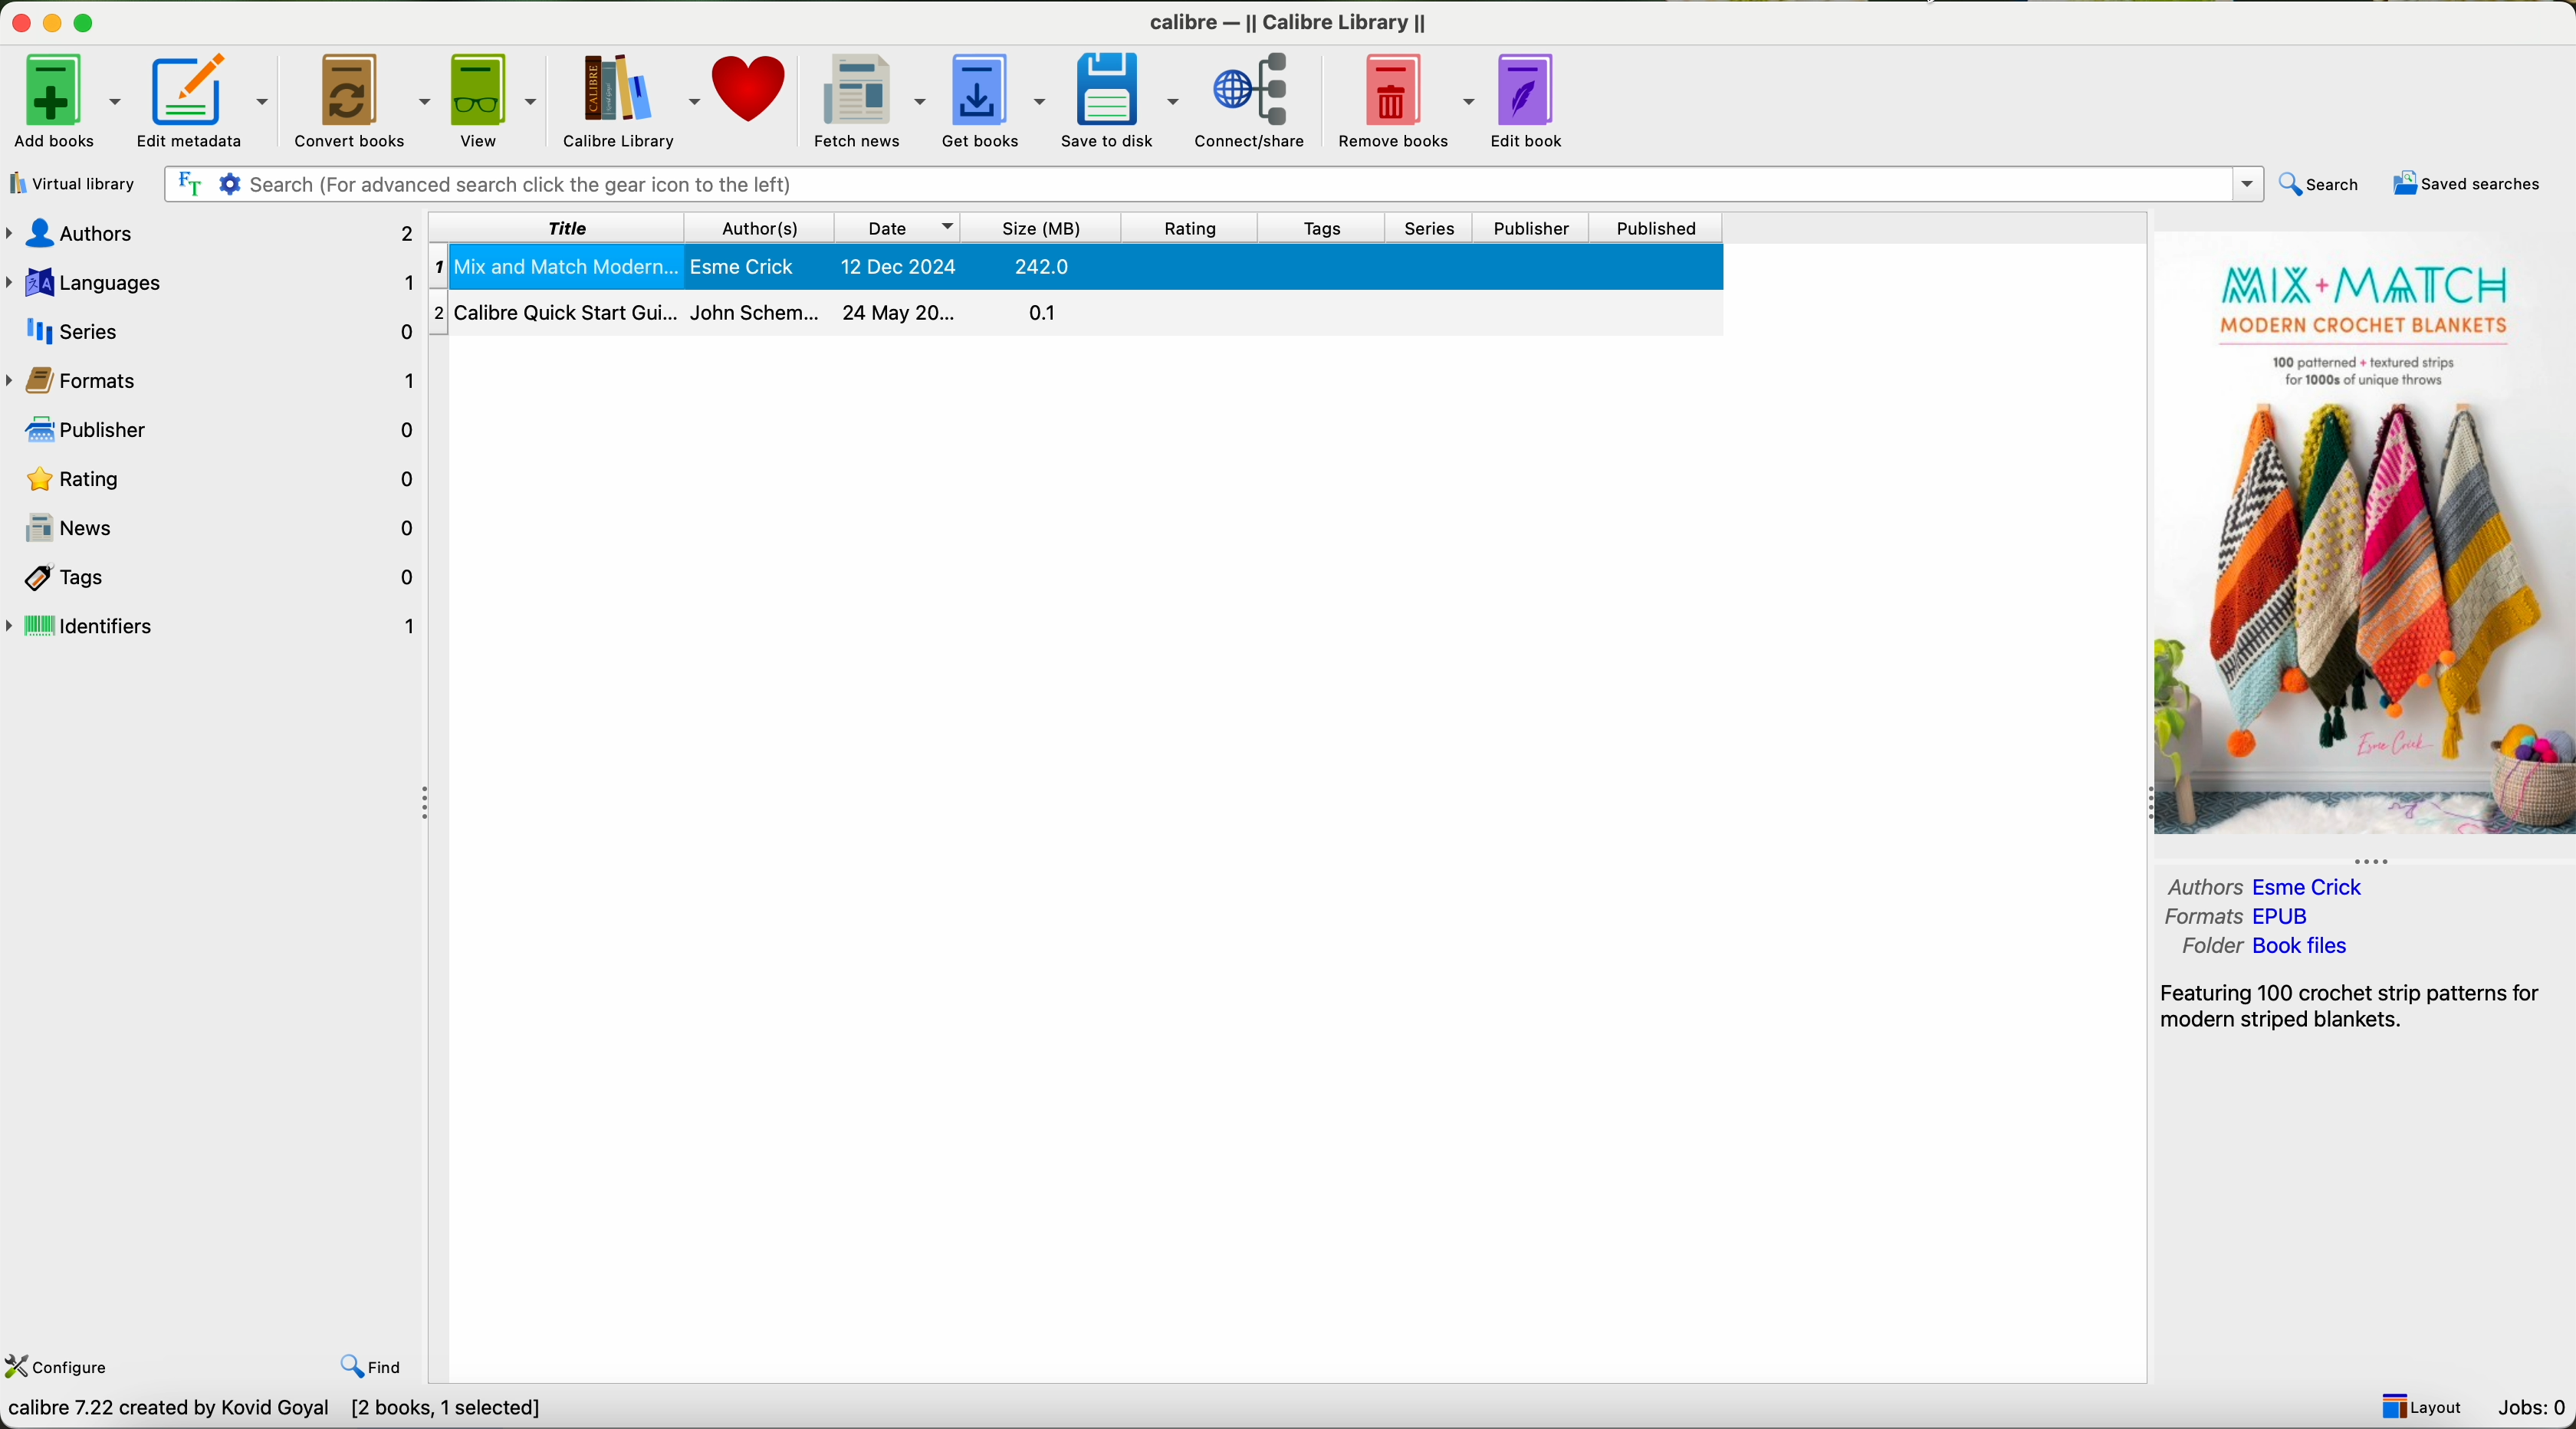  What do you see at coordinates (2273, 888) in the screenshot?
I see `authors` at bounding box center [2273, 888].